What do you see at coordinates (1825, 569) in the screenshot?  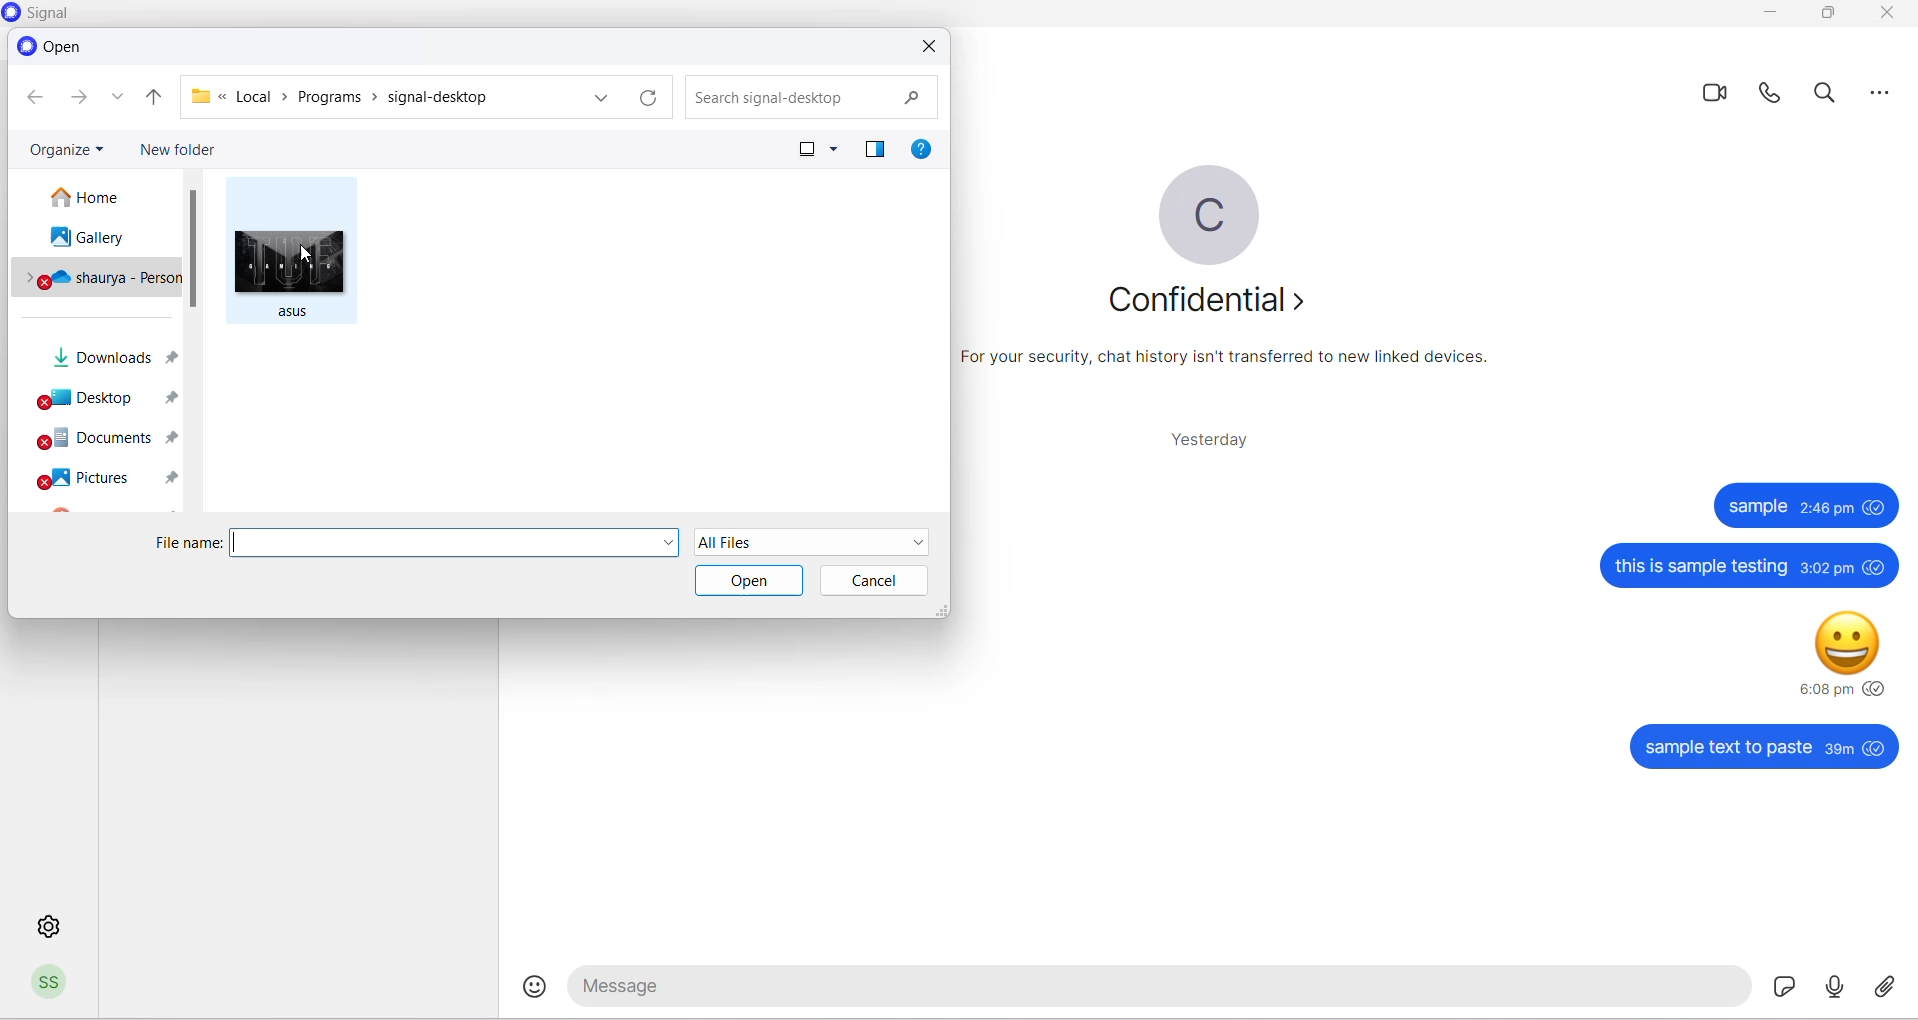 I see `3:02 pm` at bounding box center [1825, 569].